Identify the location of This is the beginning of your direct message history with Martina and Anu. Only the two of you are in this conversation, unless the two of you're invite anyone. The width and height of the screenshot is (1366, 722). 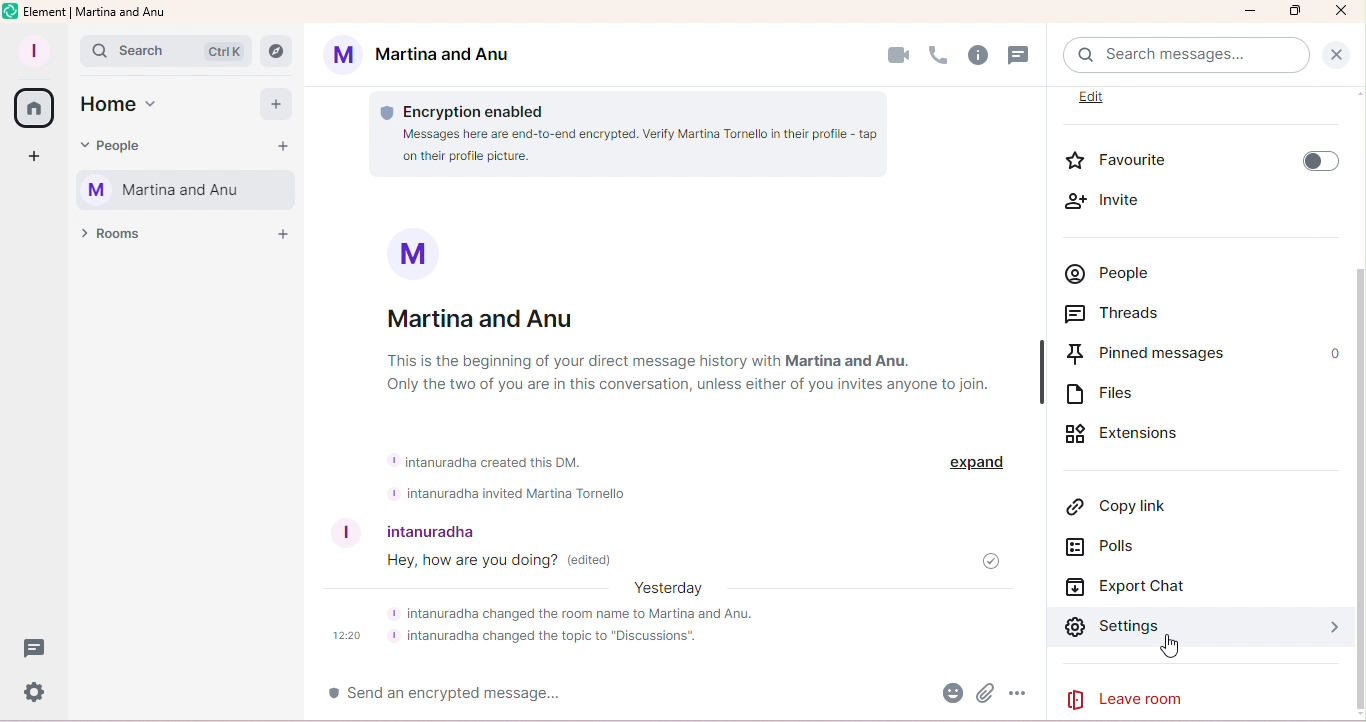
(714, 372).